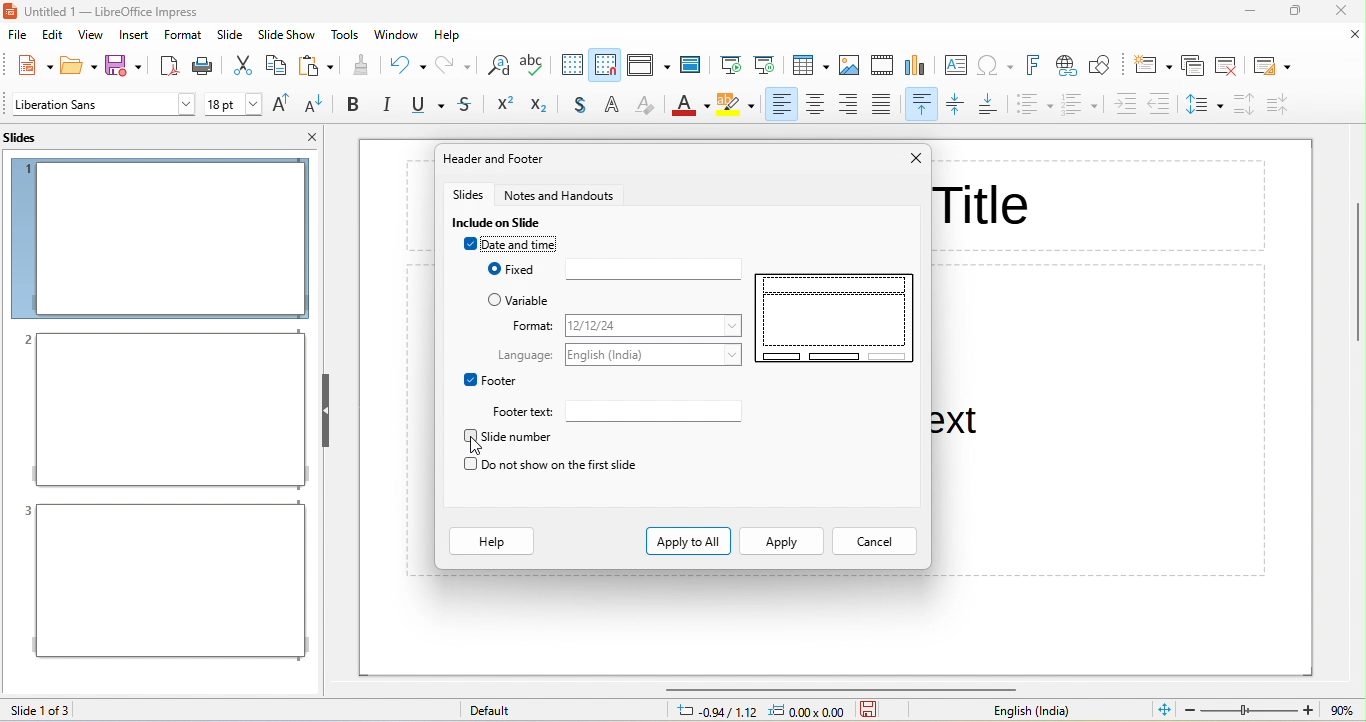  I want to click on notes and handouts, so click(561, 194).